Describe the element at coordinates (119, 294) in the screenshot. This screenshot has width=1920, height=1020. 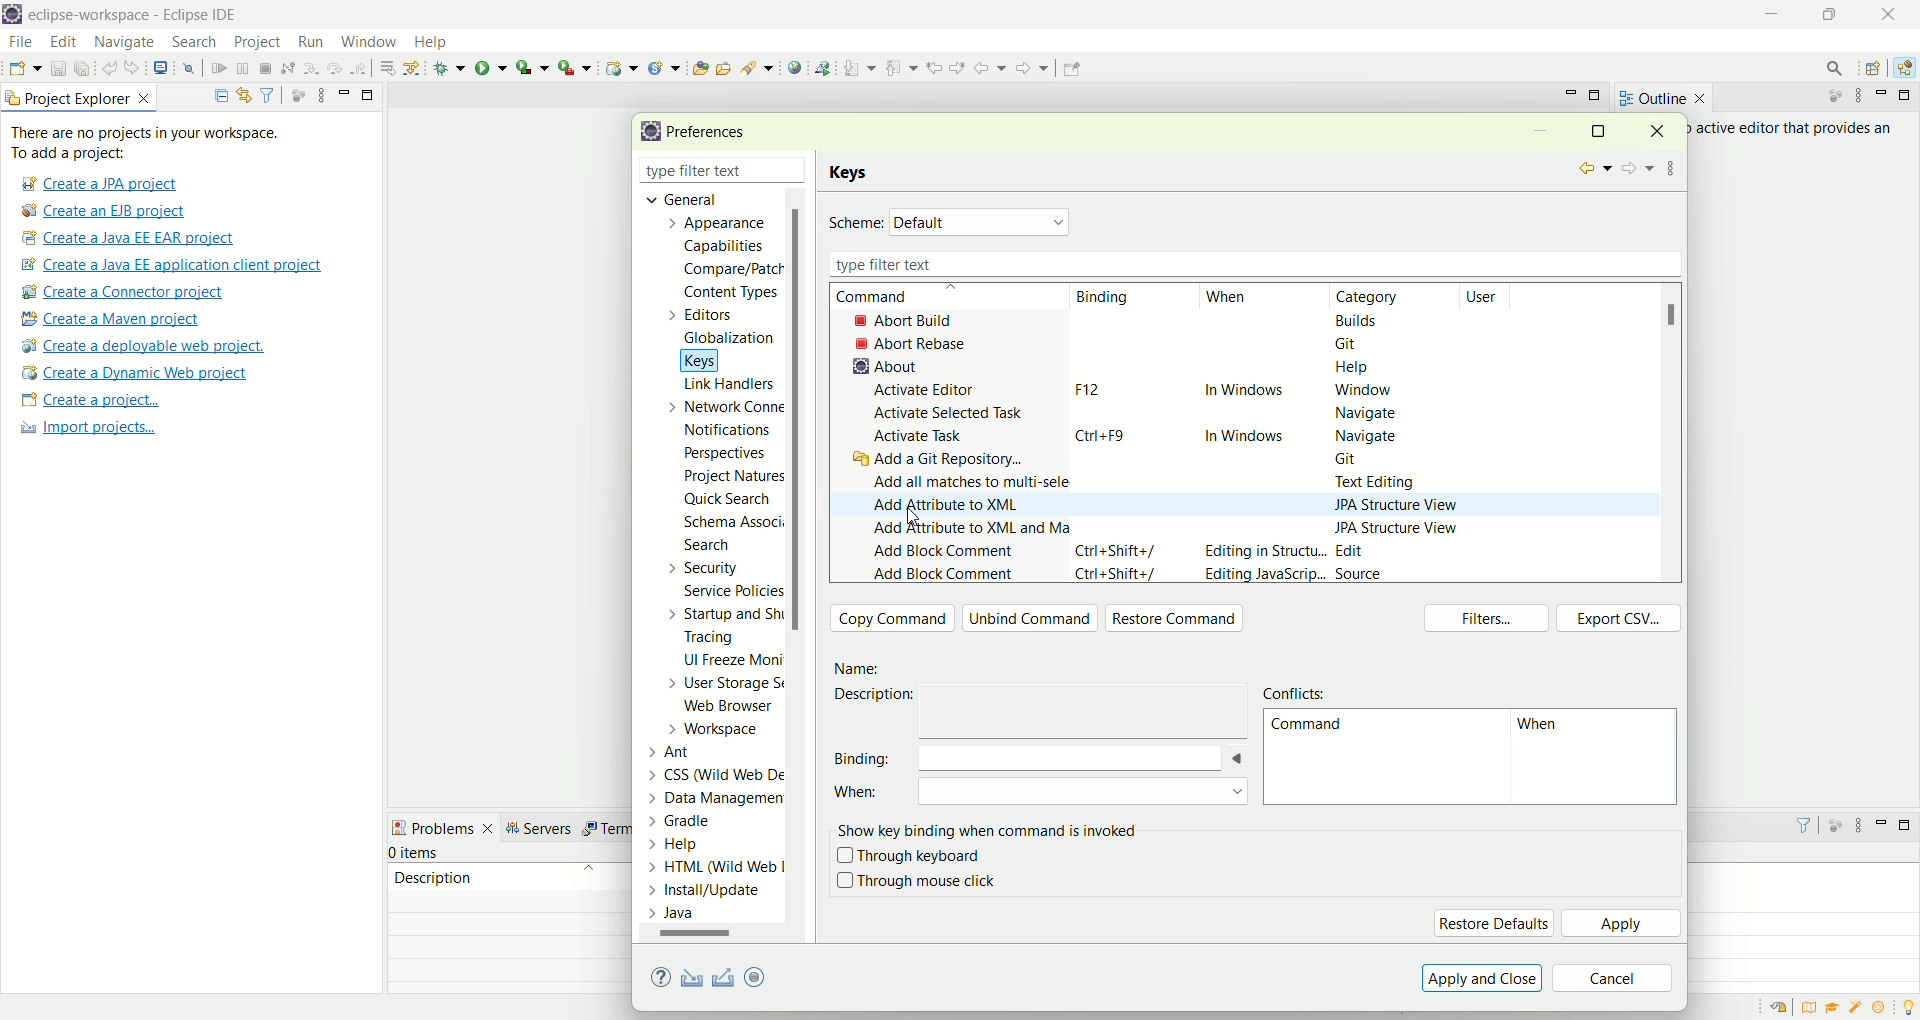
I see `create a connector project` at that location.